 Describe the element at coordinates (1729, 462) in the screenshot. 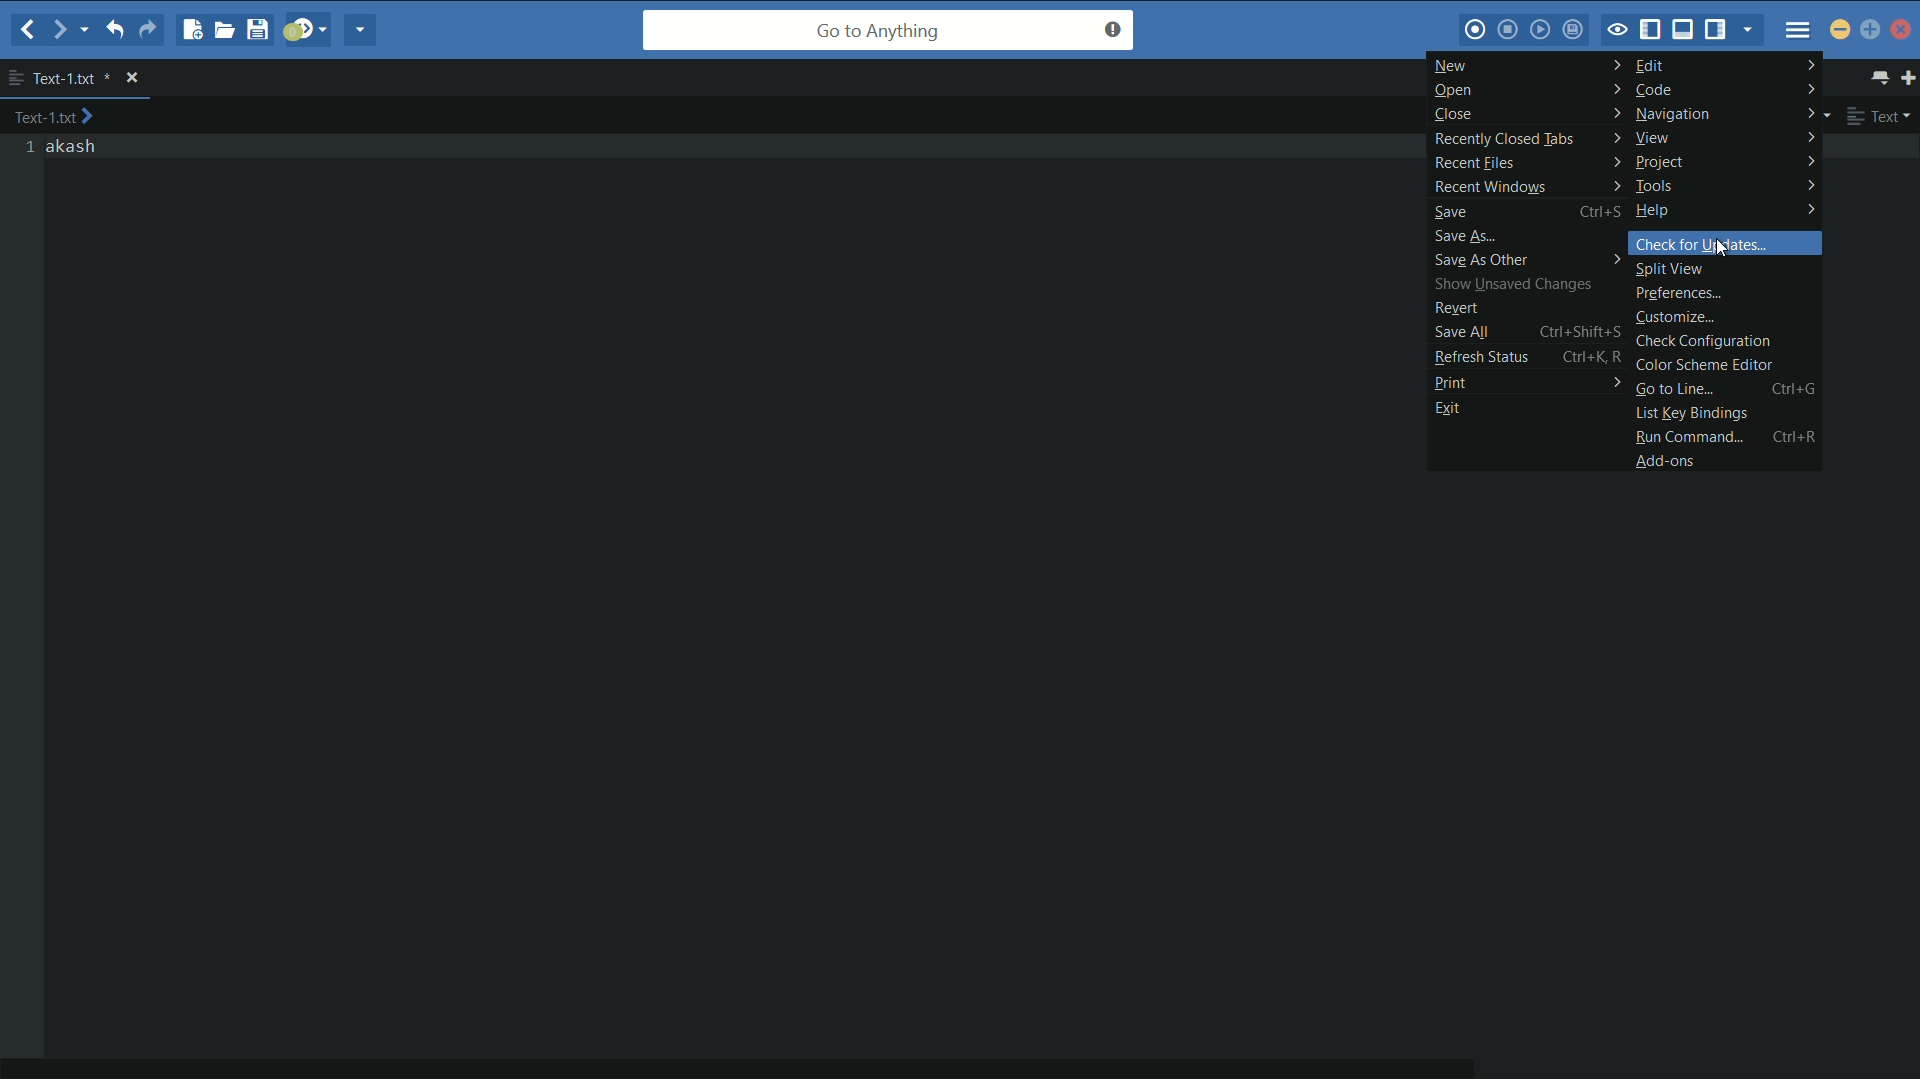

I see `add ons` at that location.